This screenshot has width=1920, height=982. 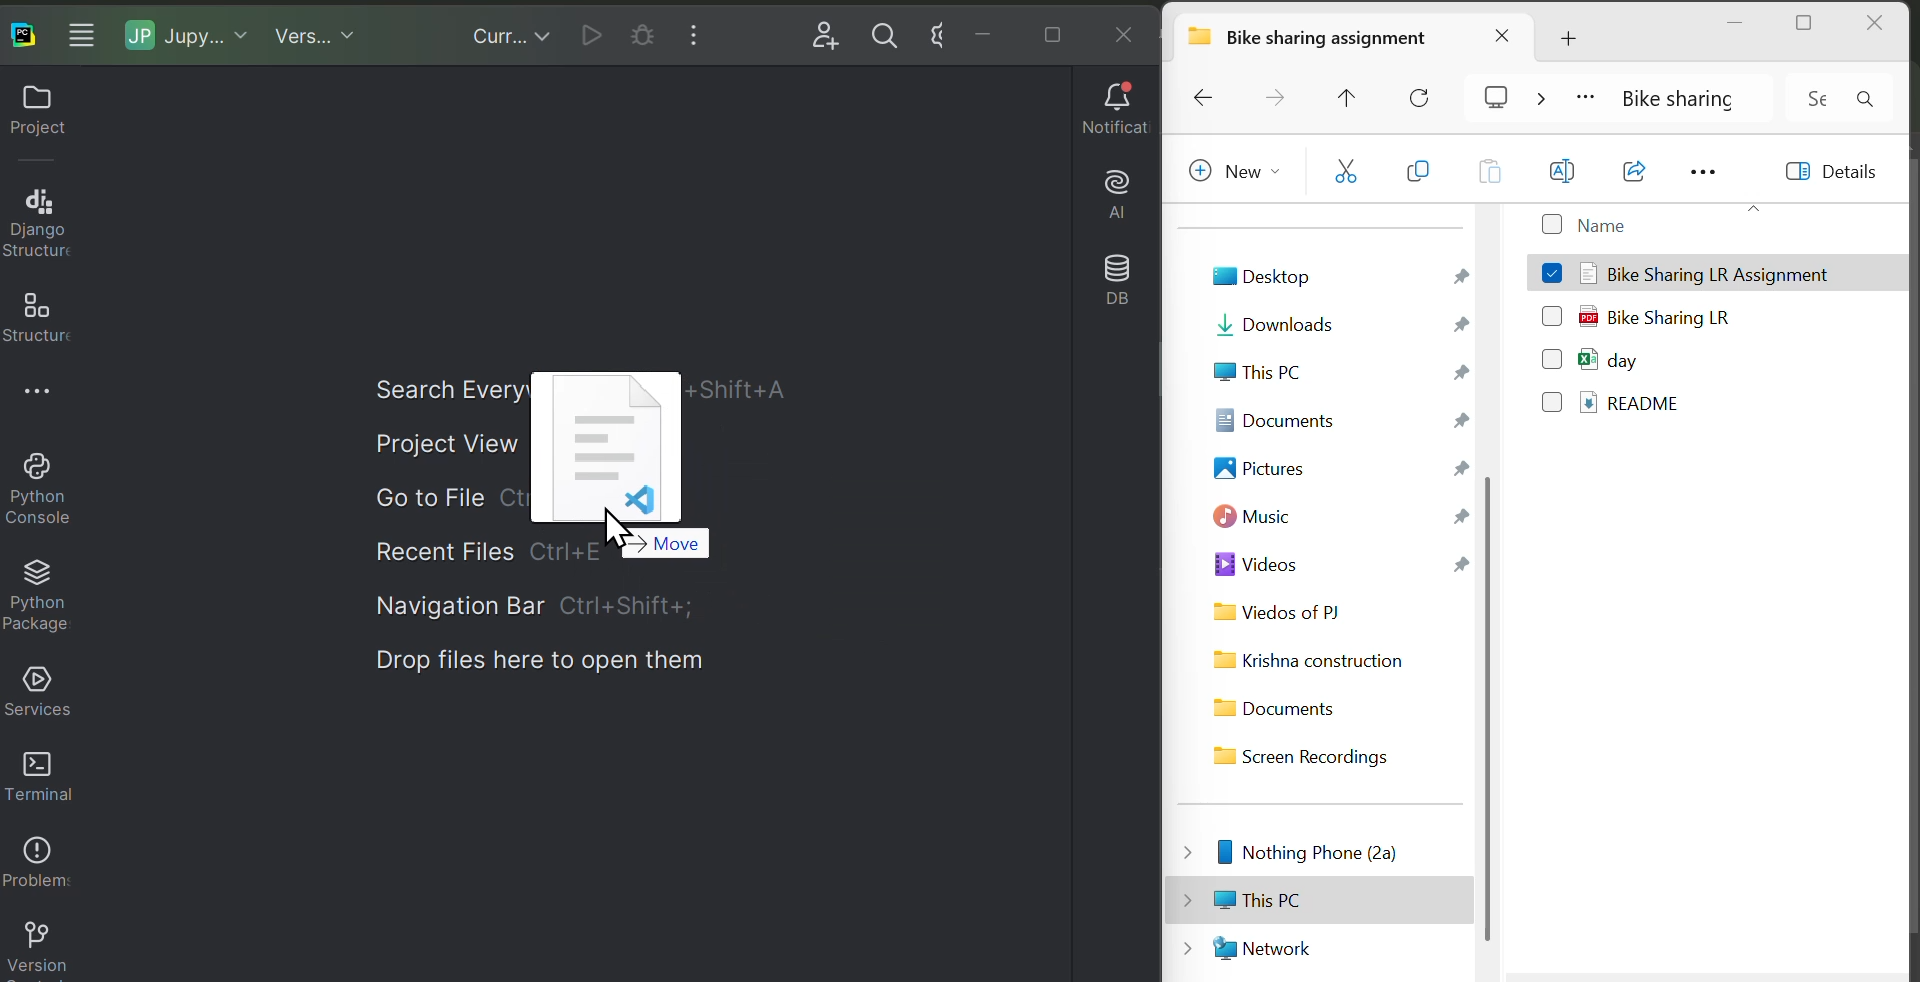 I want to click on Django structure, so click(x=44, y=222).